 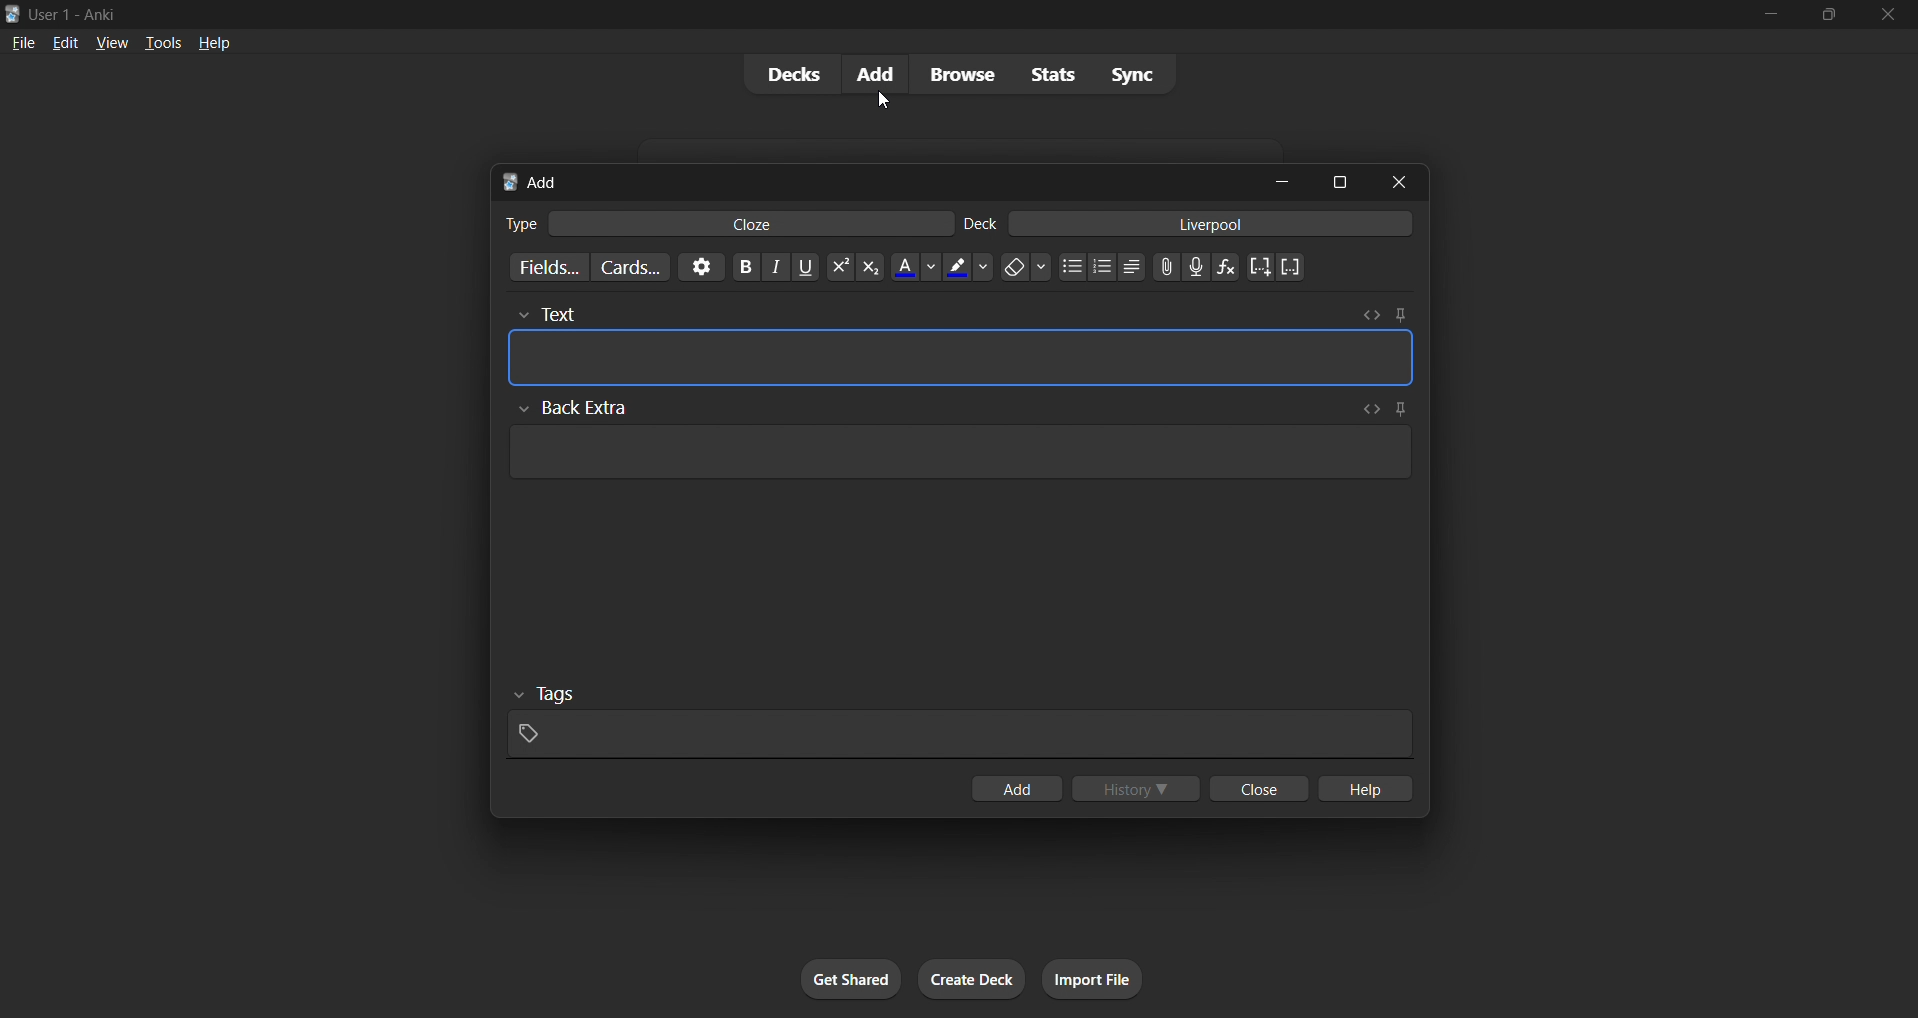 What do you see at coordinates (954, 458) in the screenshot?
I see `card back extra field` at bounding box center [954, 458].